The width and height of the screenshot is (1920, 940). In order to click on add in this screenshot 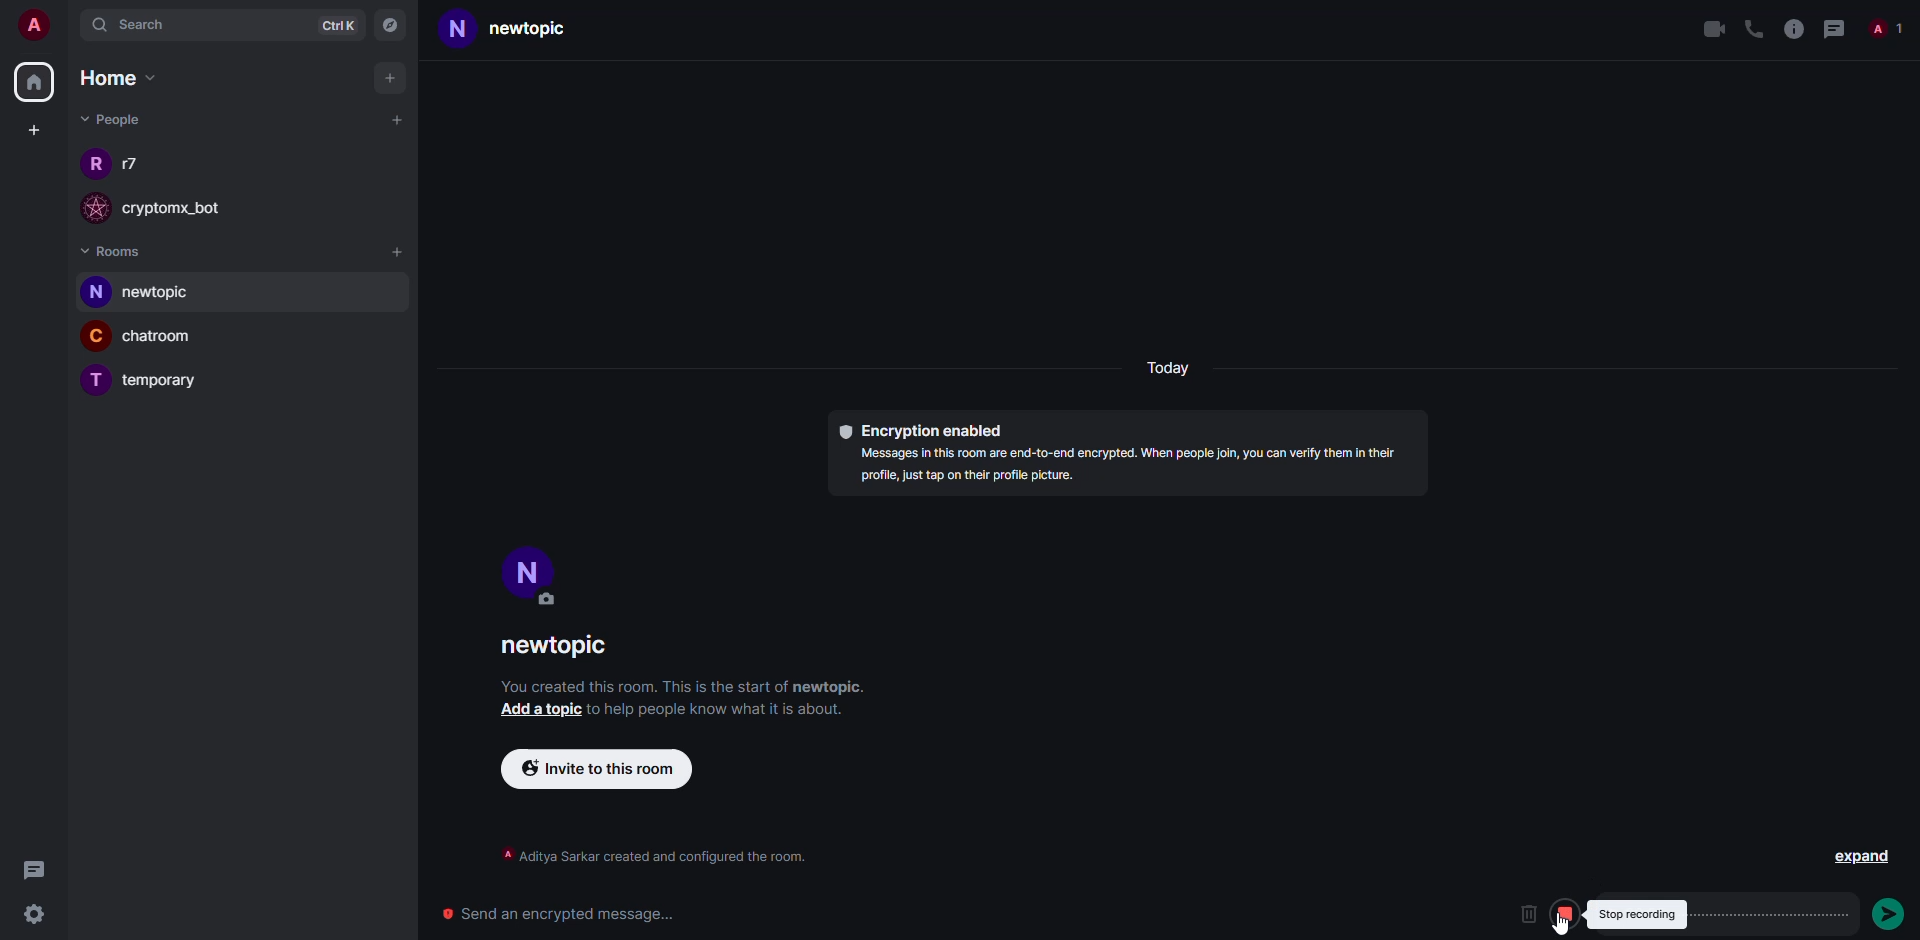, I will do `click(387, 77)`.